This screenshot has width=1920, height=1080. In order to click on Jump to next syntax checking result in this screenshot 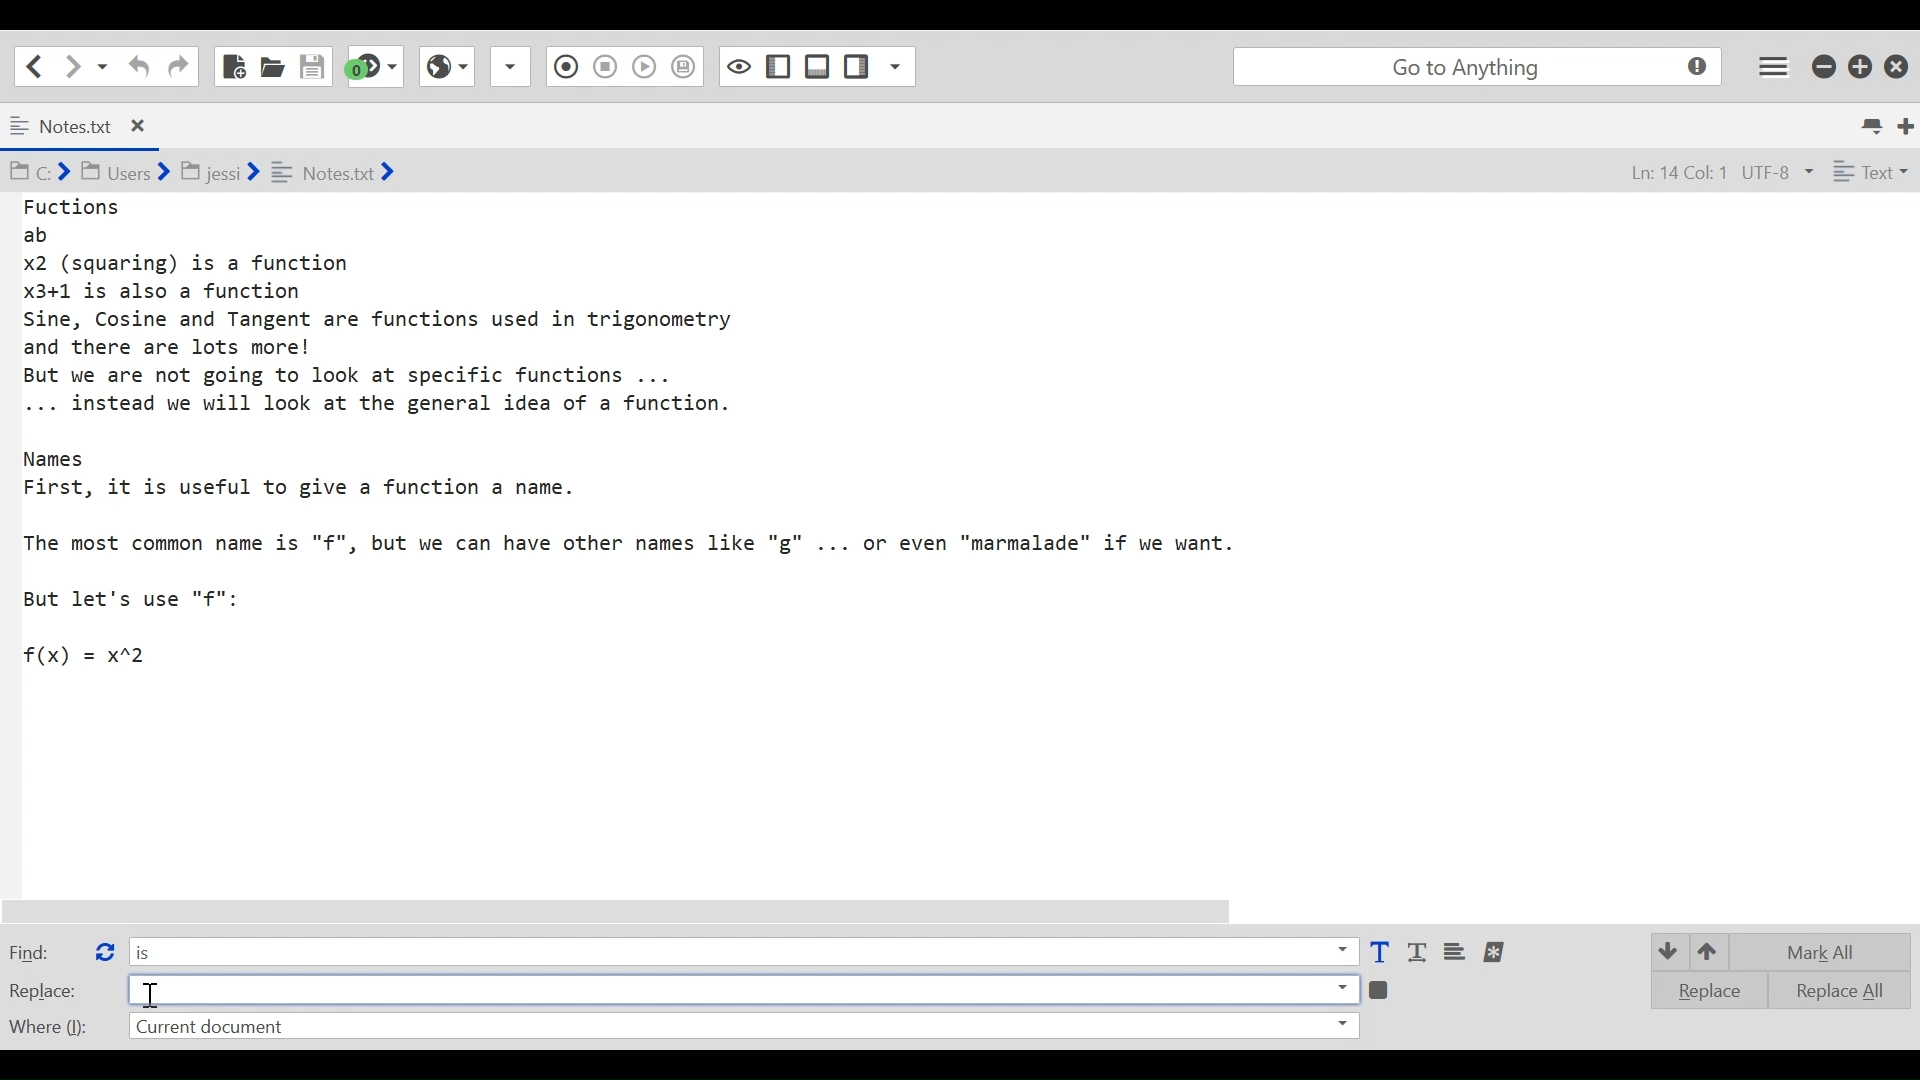, I will do `click(375, 66)`.